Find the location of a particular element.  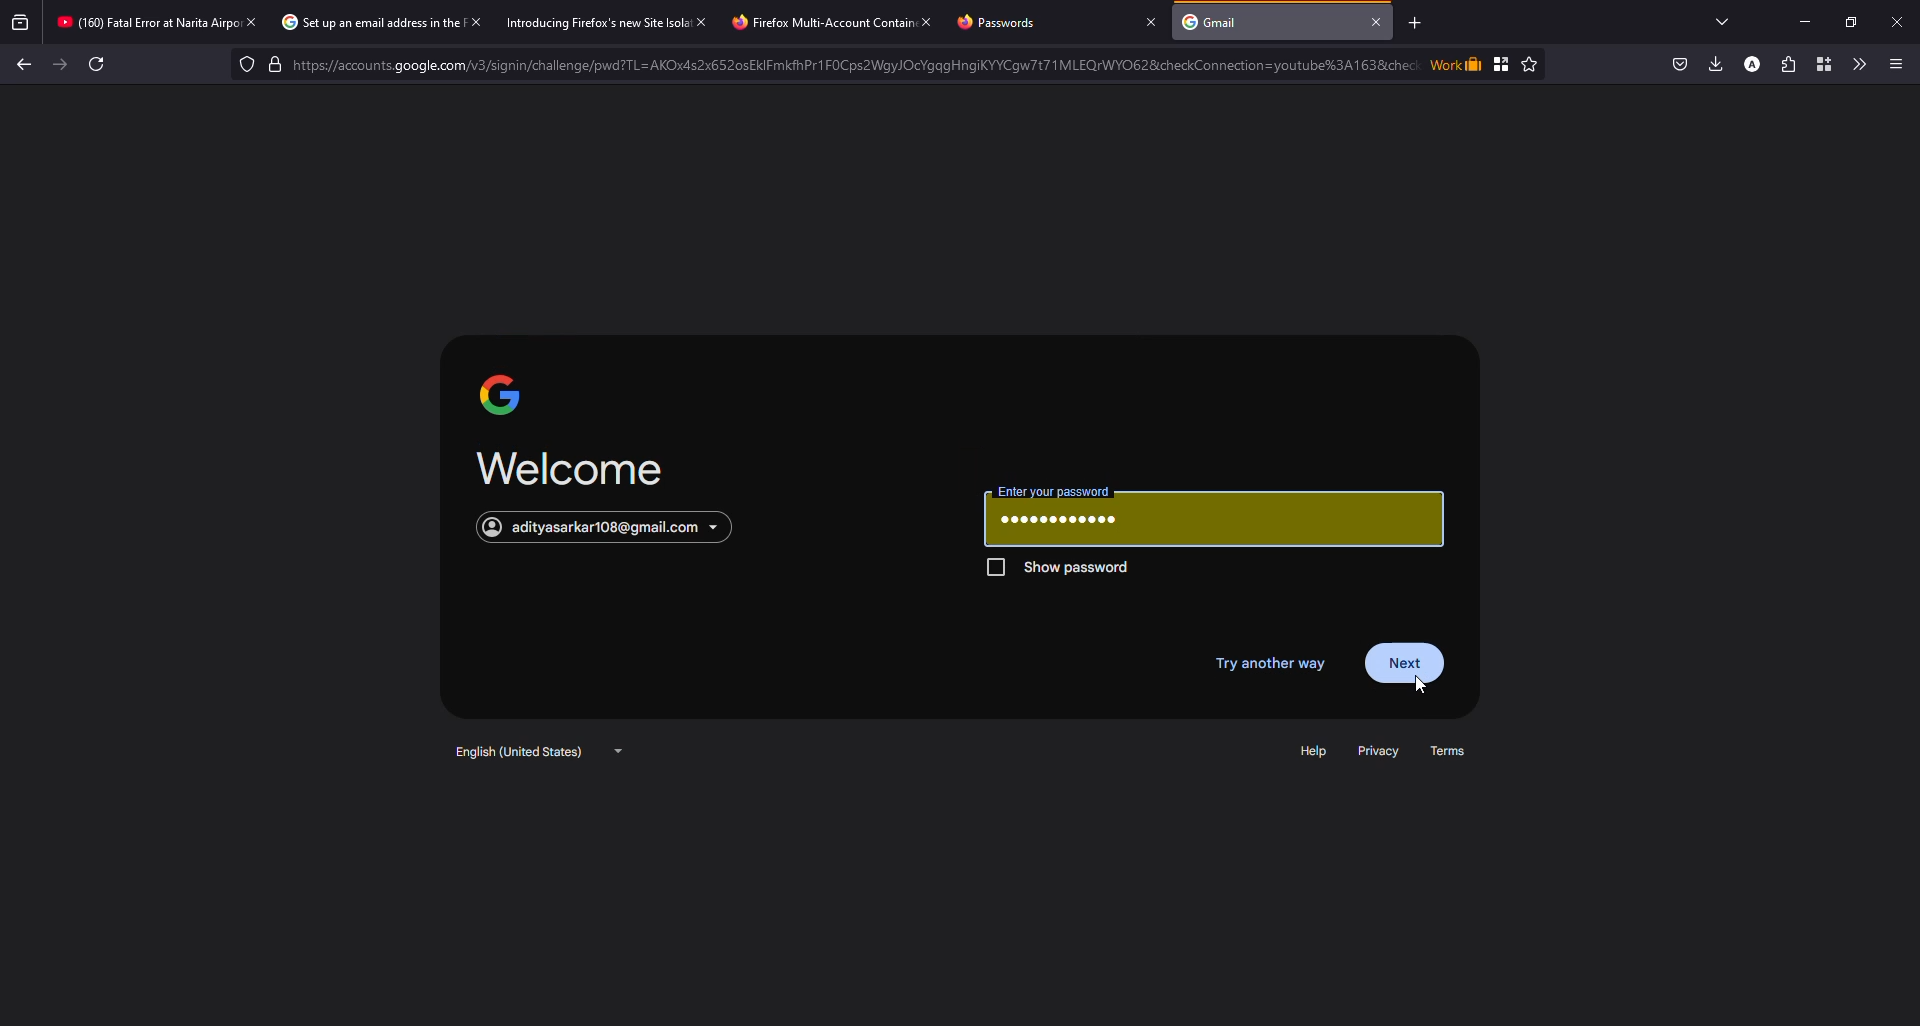

account is located at coordinates (620, 529).